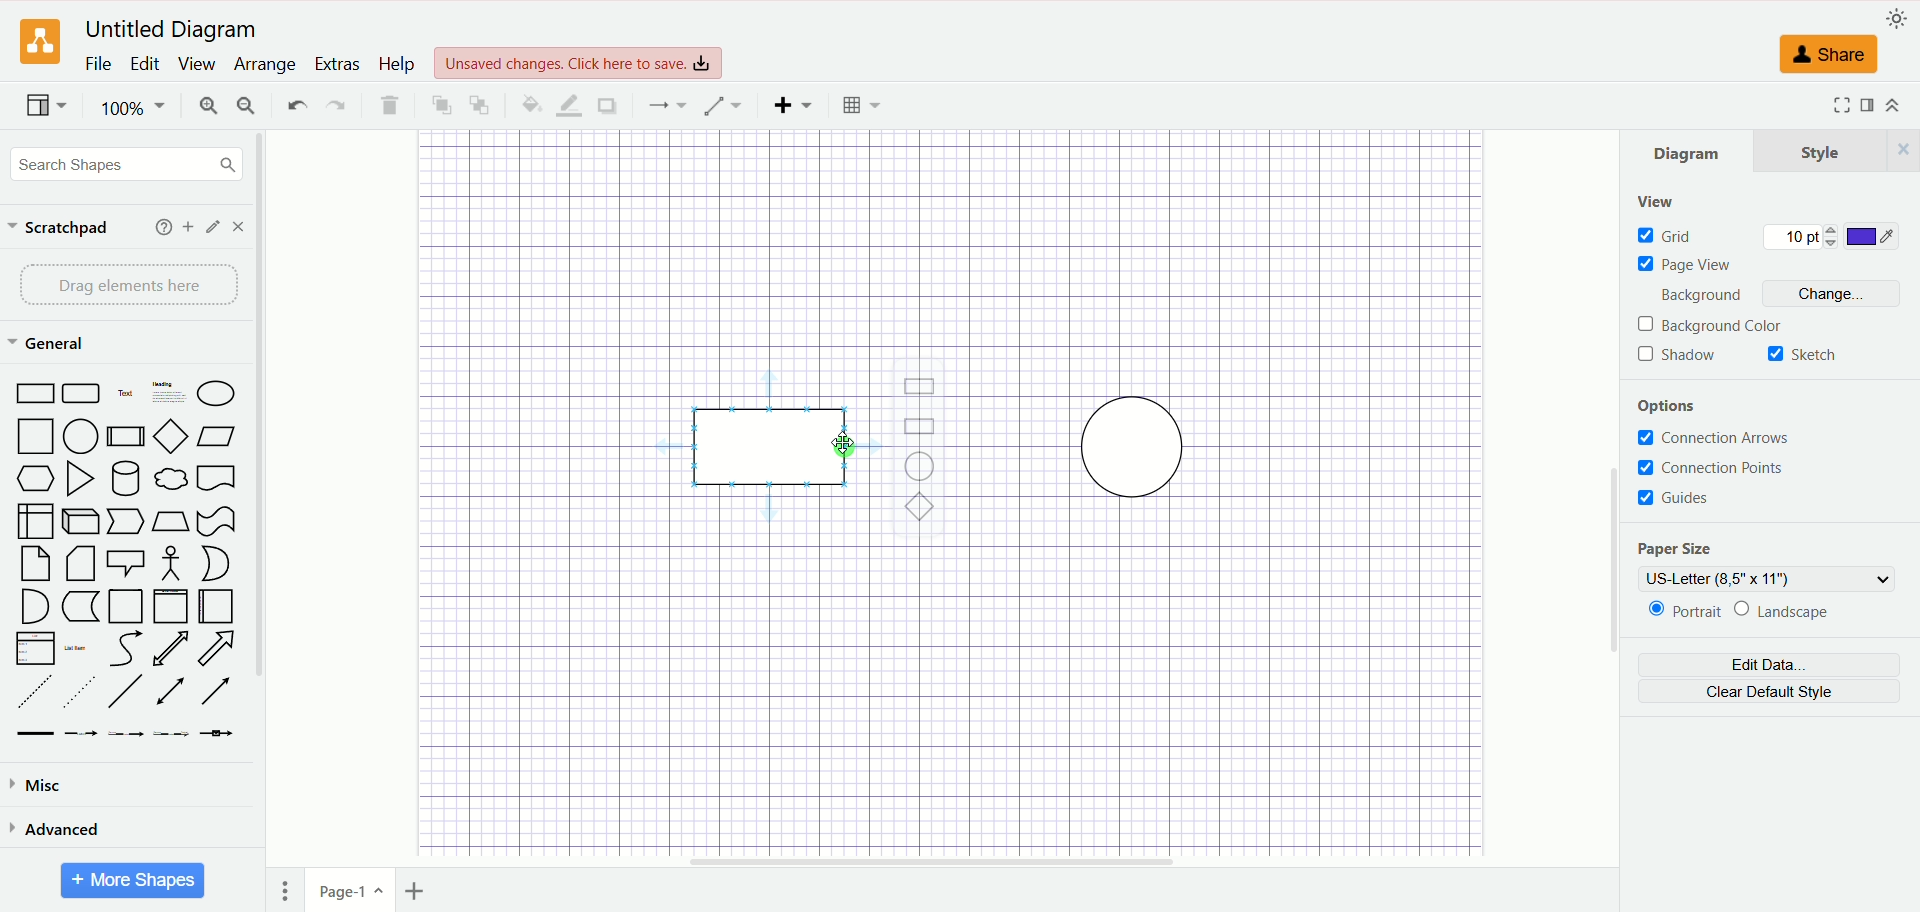 This screenshot has height=912, width=1920. I want to click on Page, so click(36, 563).